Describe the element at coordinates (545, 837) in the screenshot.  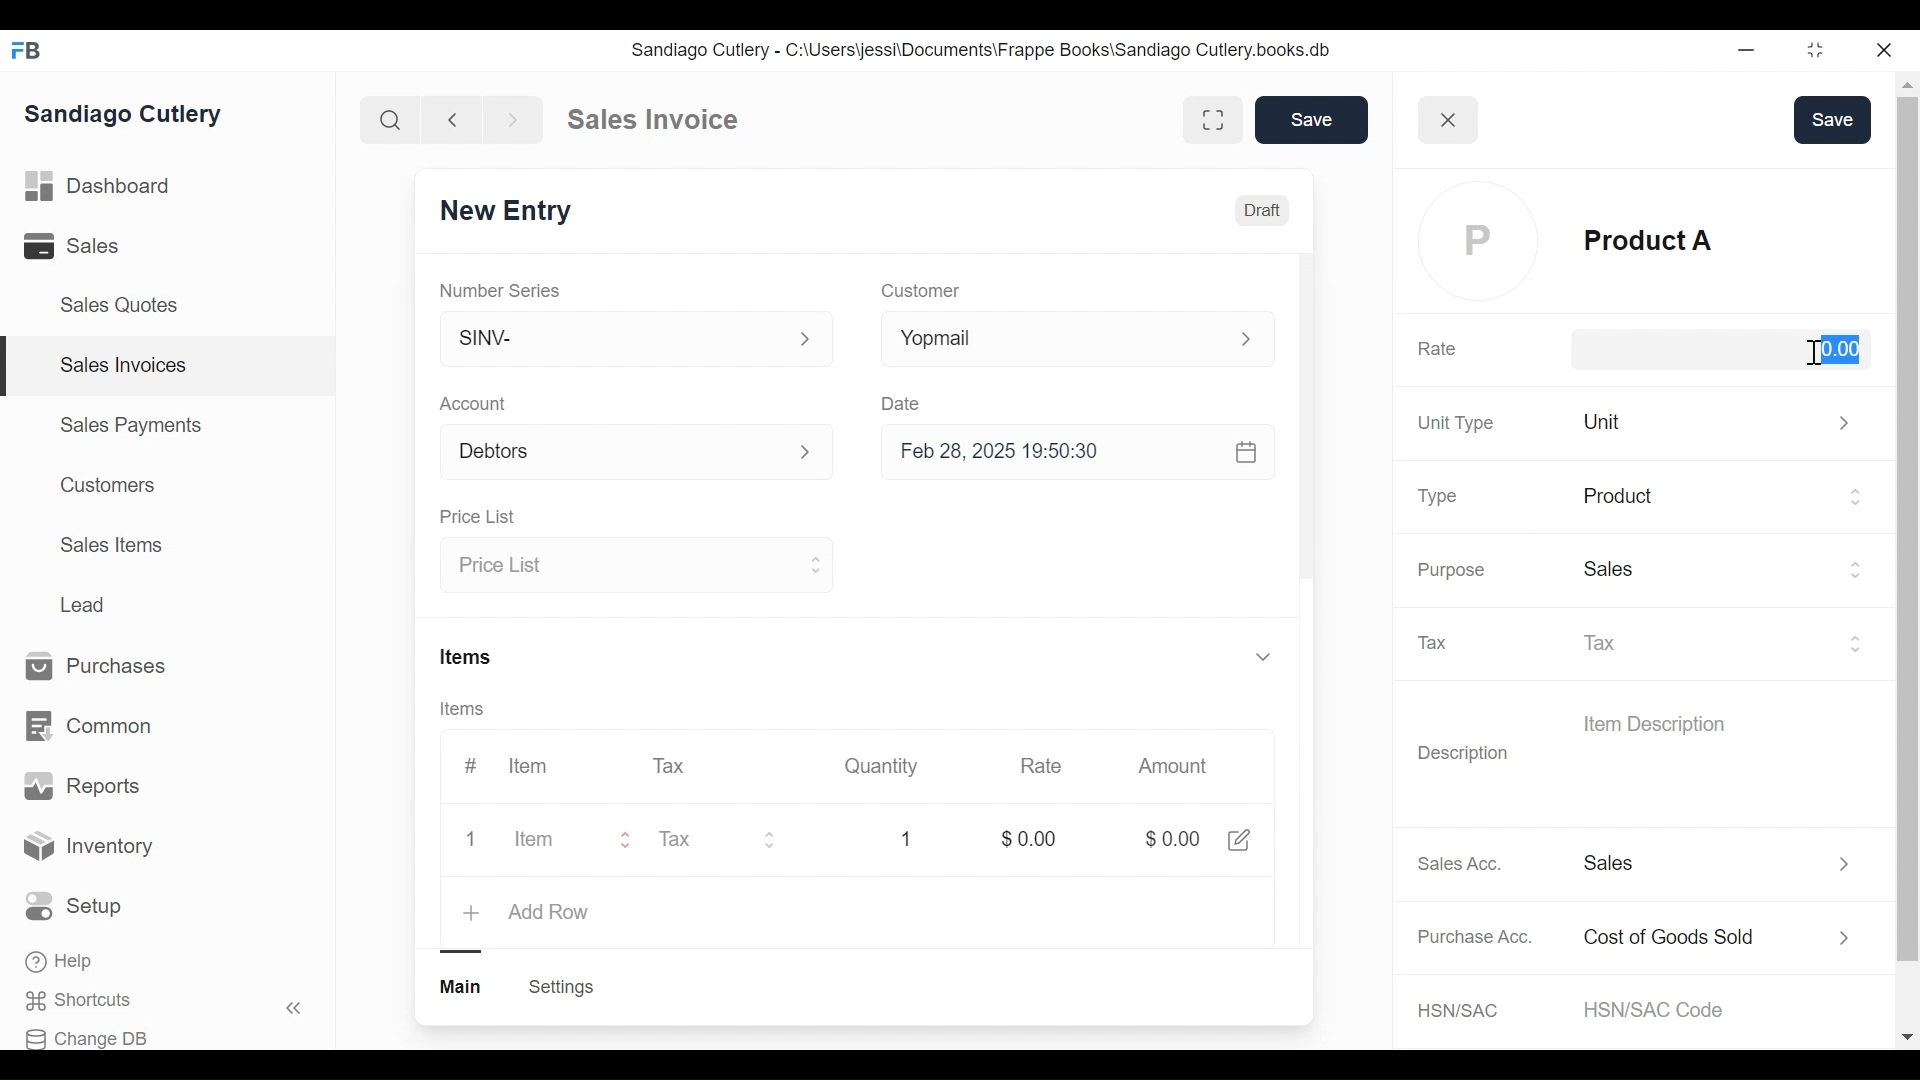
I see `Item ` at that location.